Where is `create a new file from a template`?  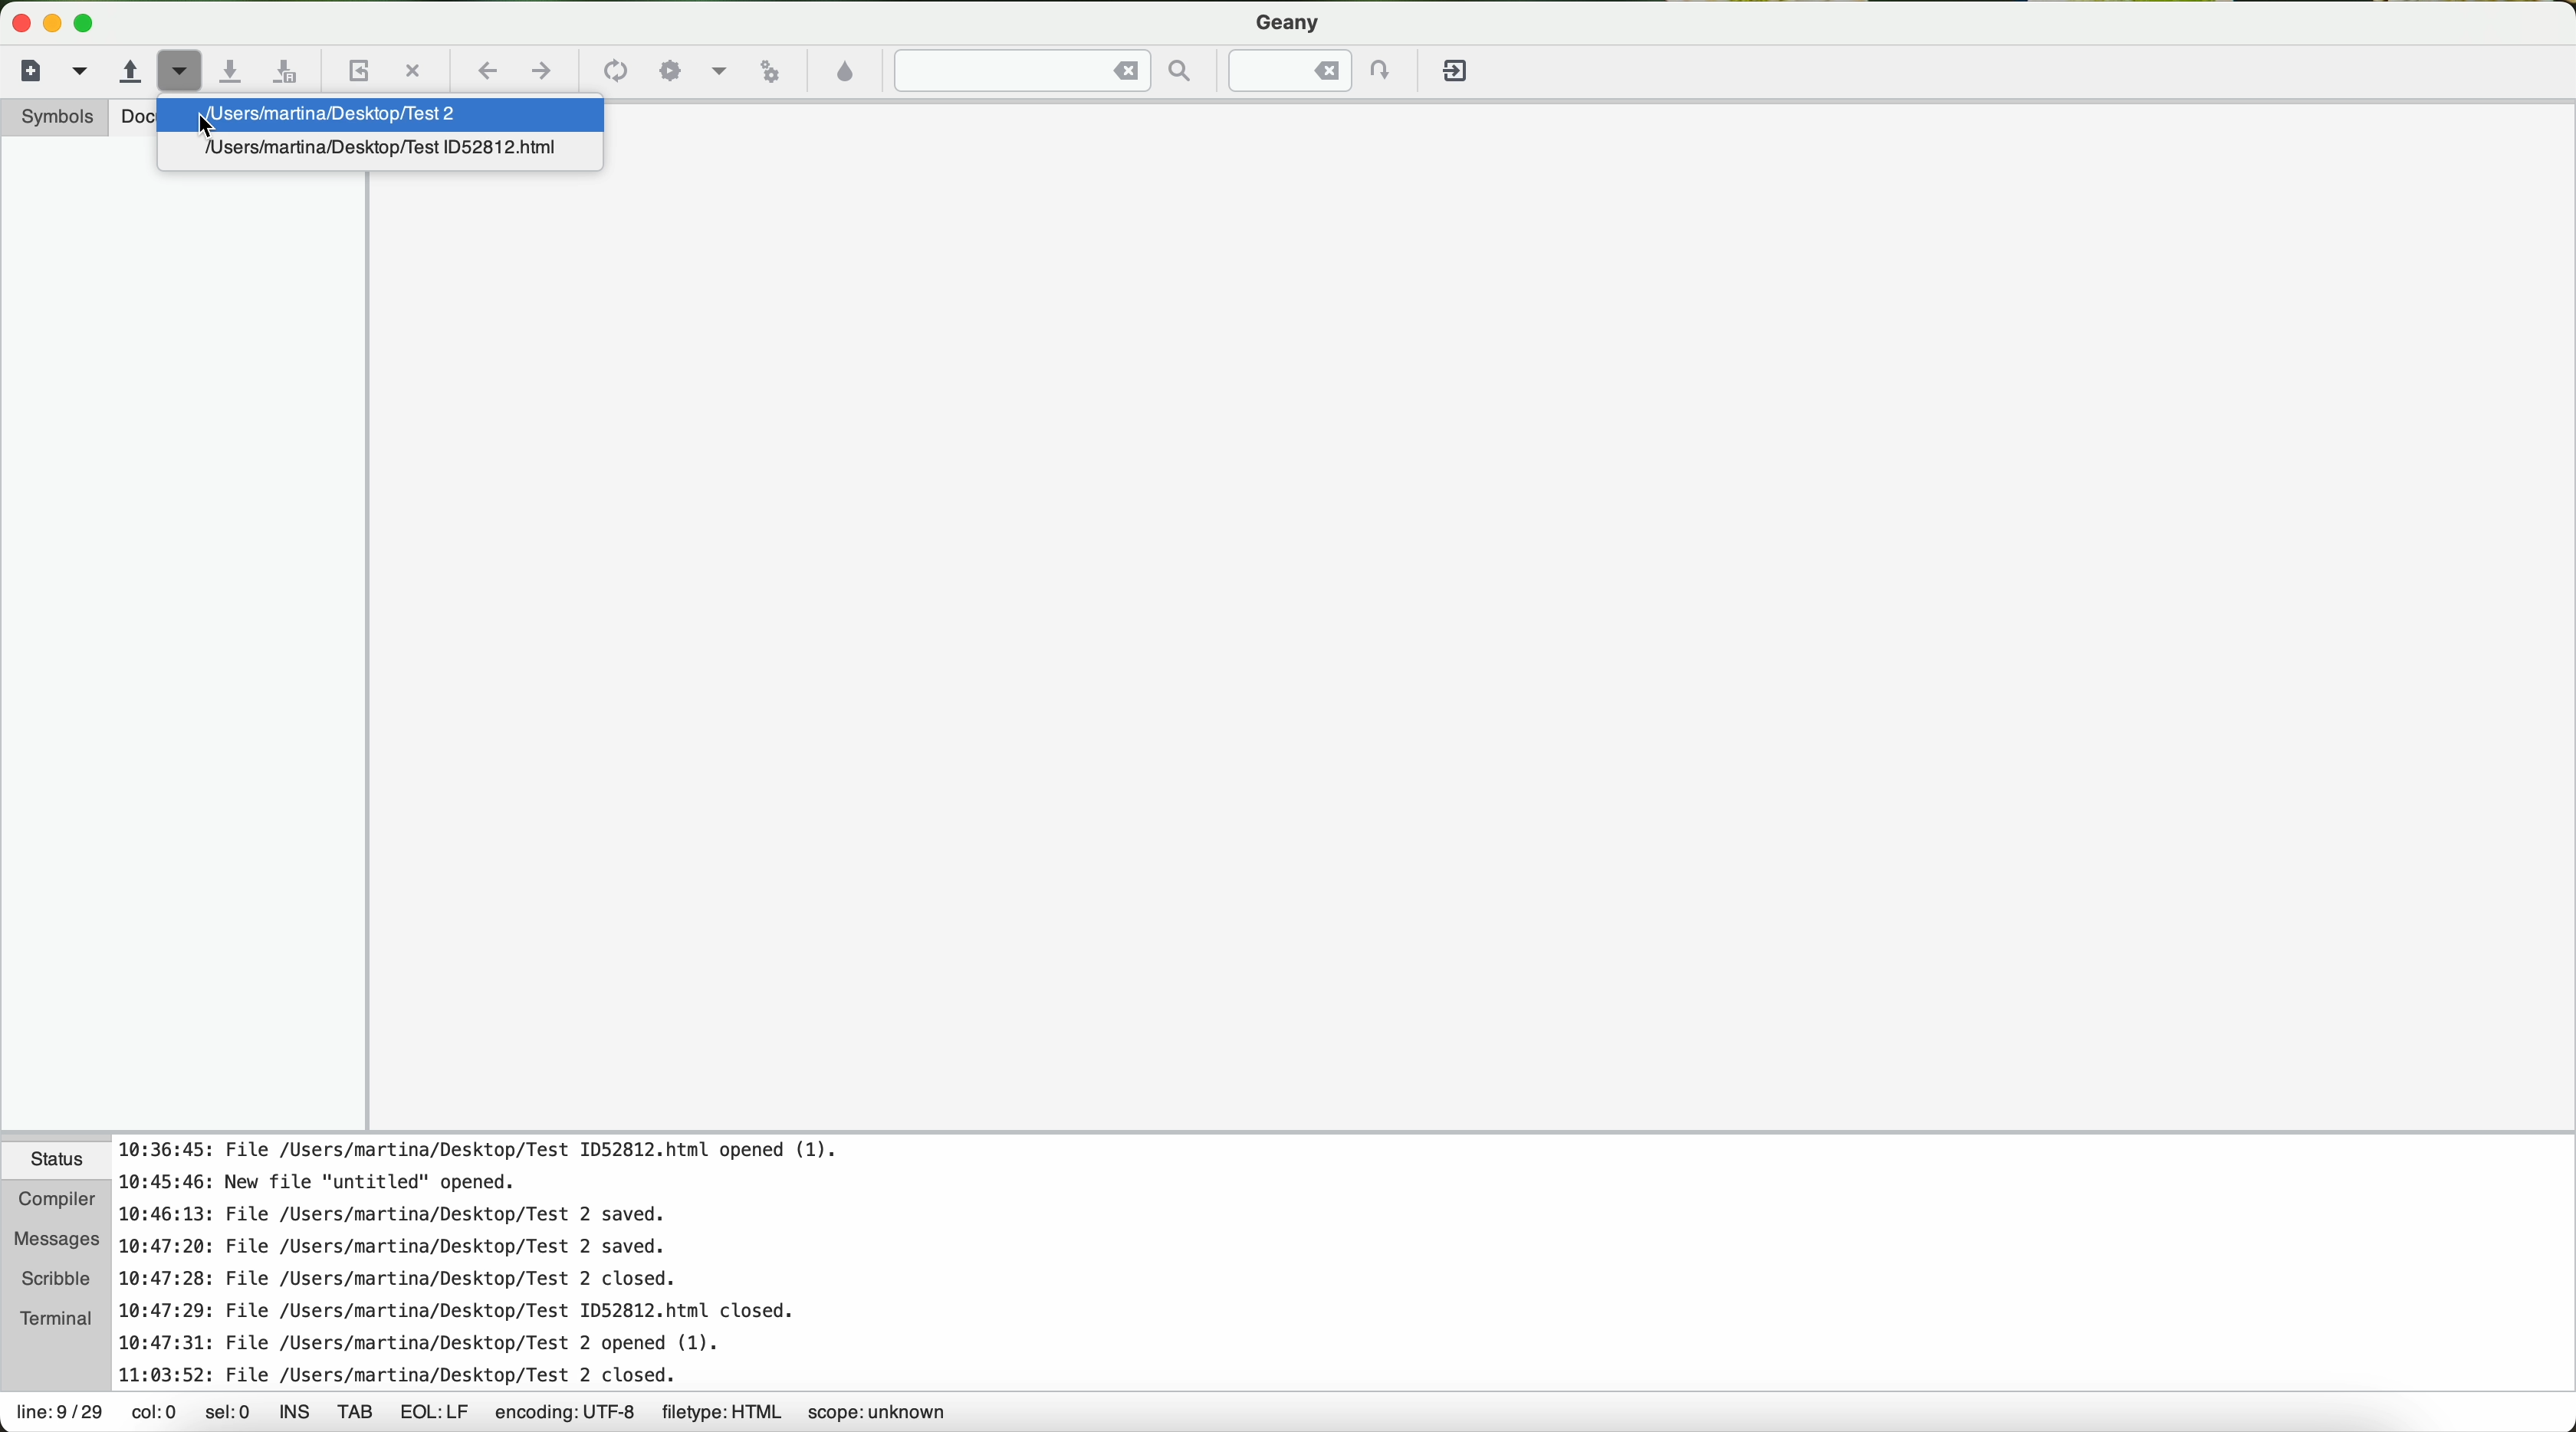
create a new file from a template is located at coordinates (85, 74).